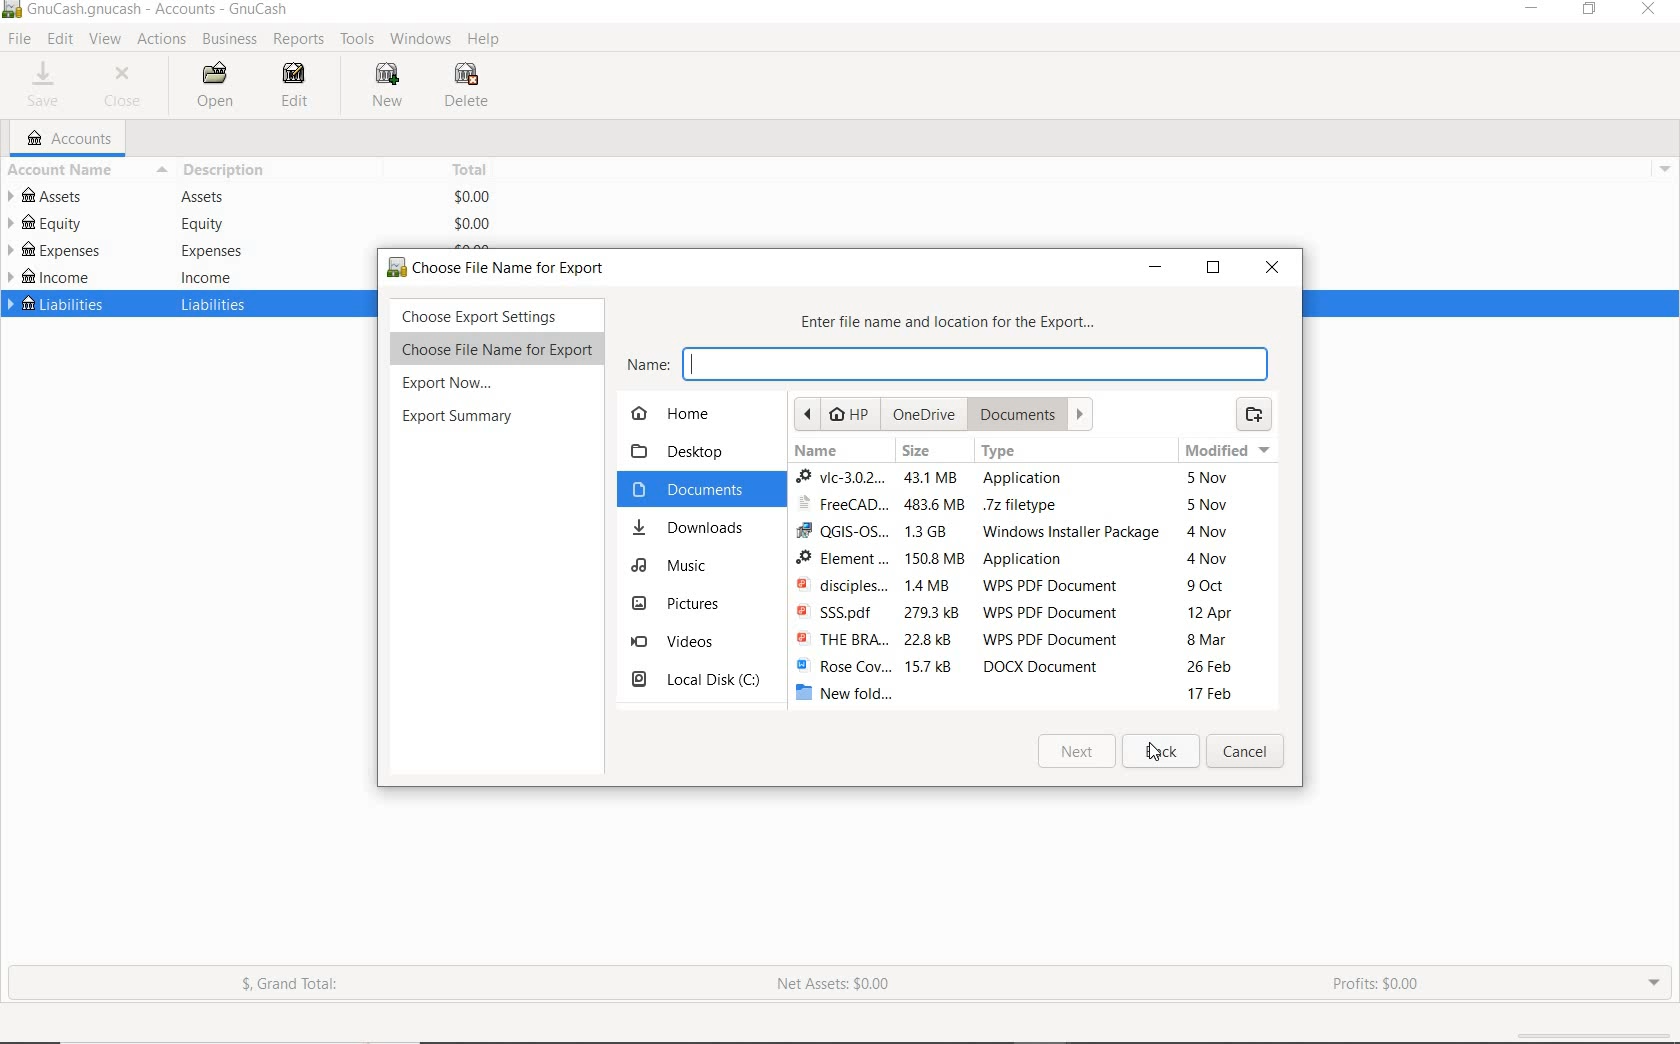  What do you see at coordinates (1247, 751) in the screenshot?
I see `Cancel` at bounding box center [1247, 751].